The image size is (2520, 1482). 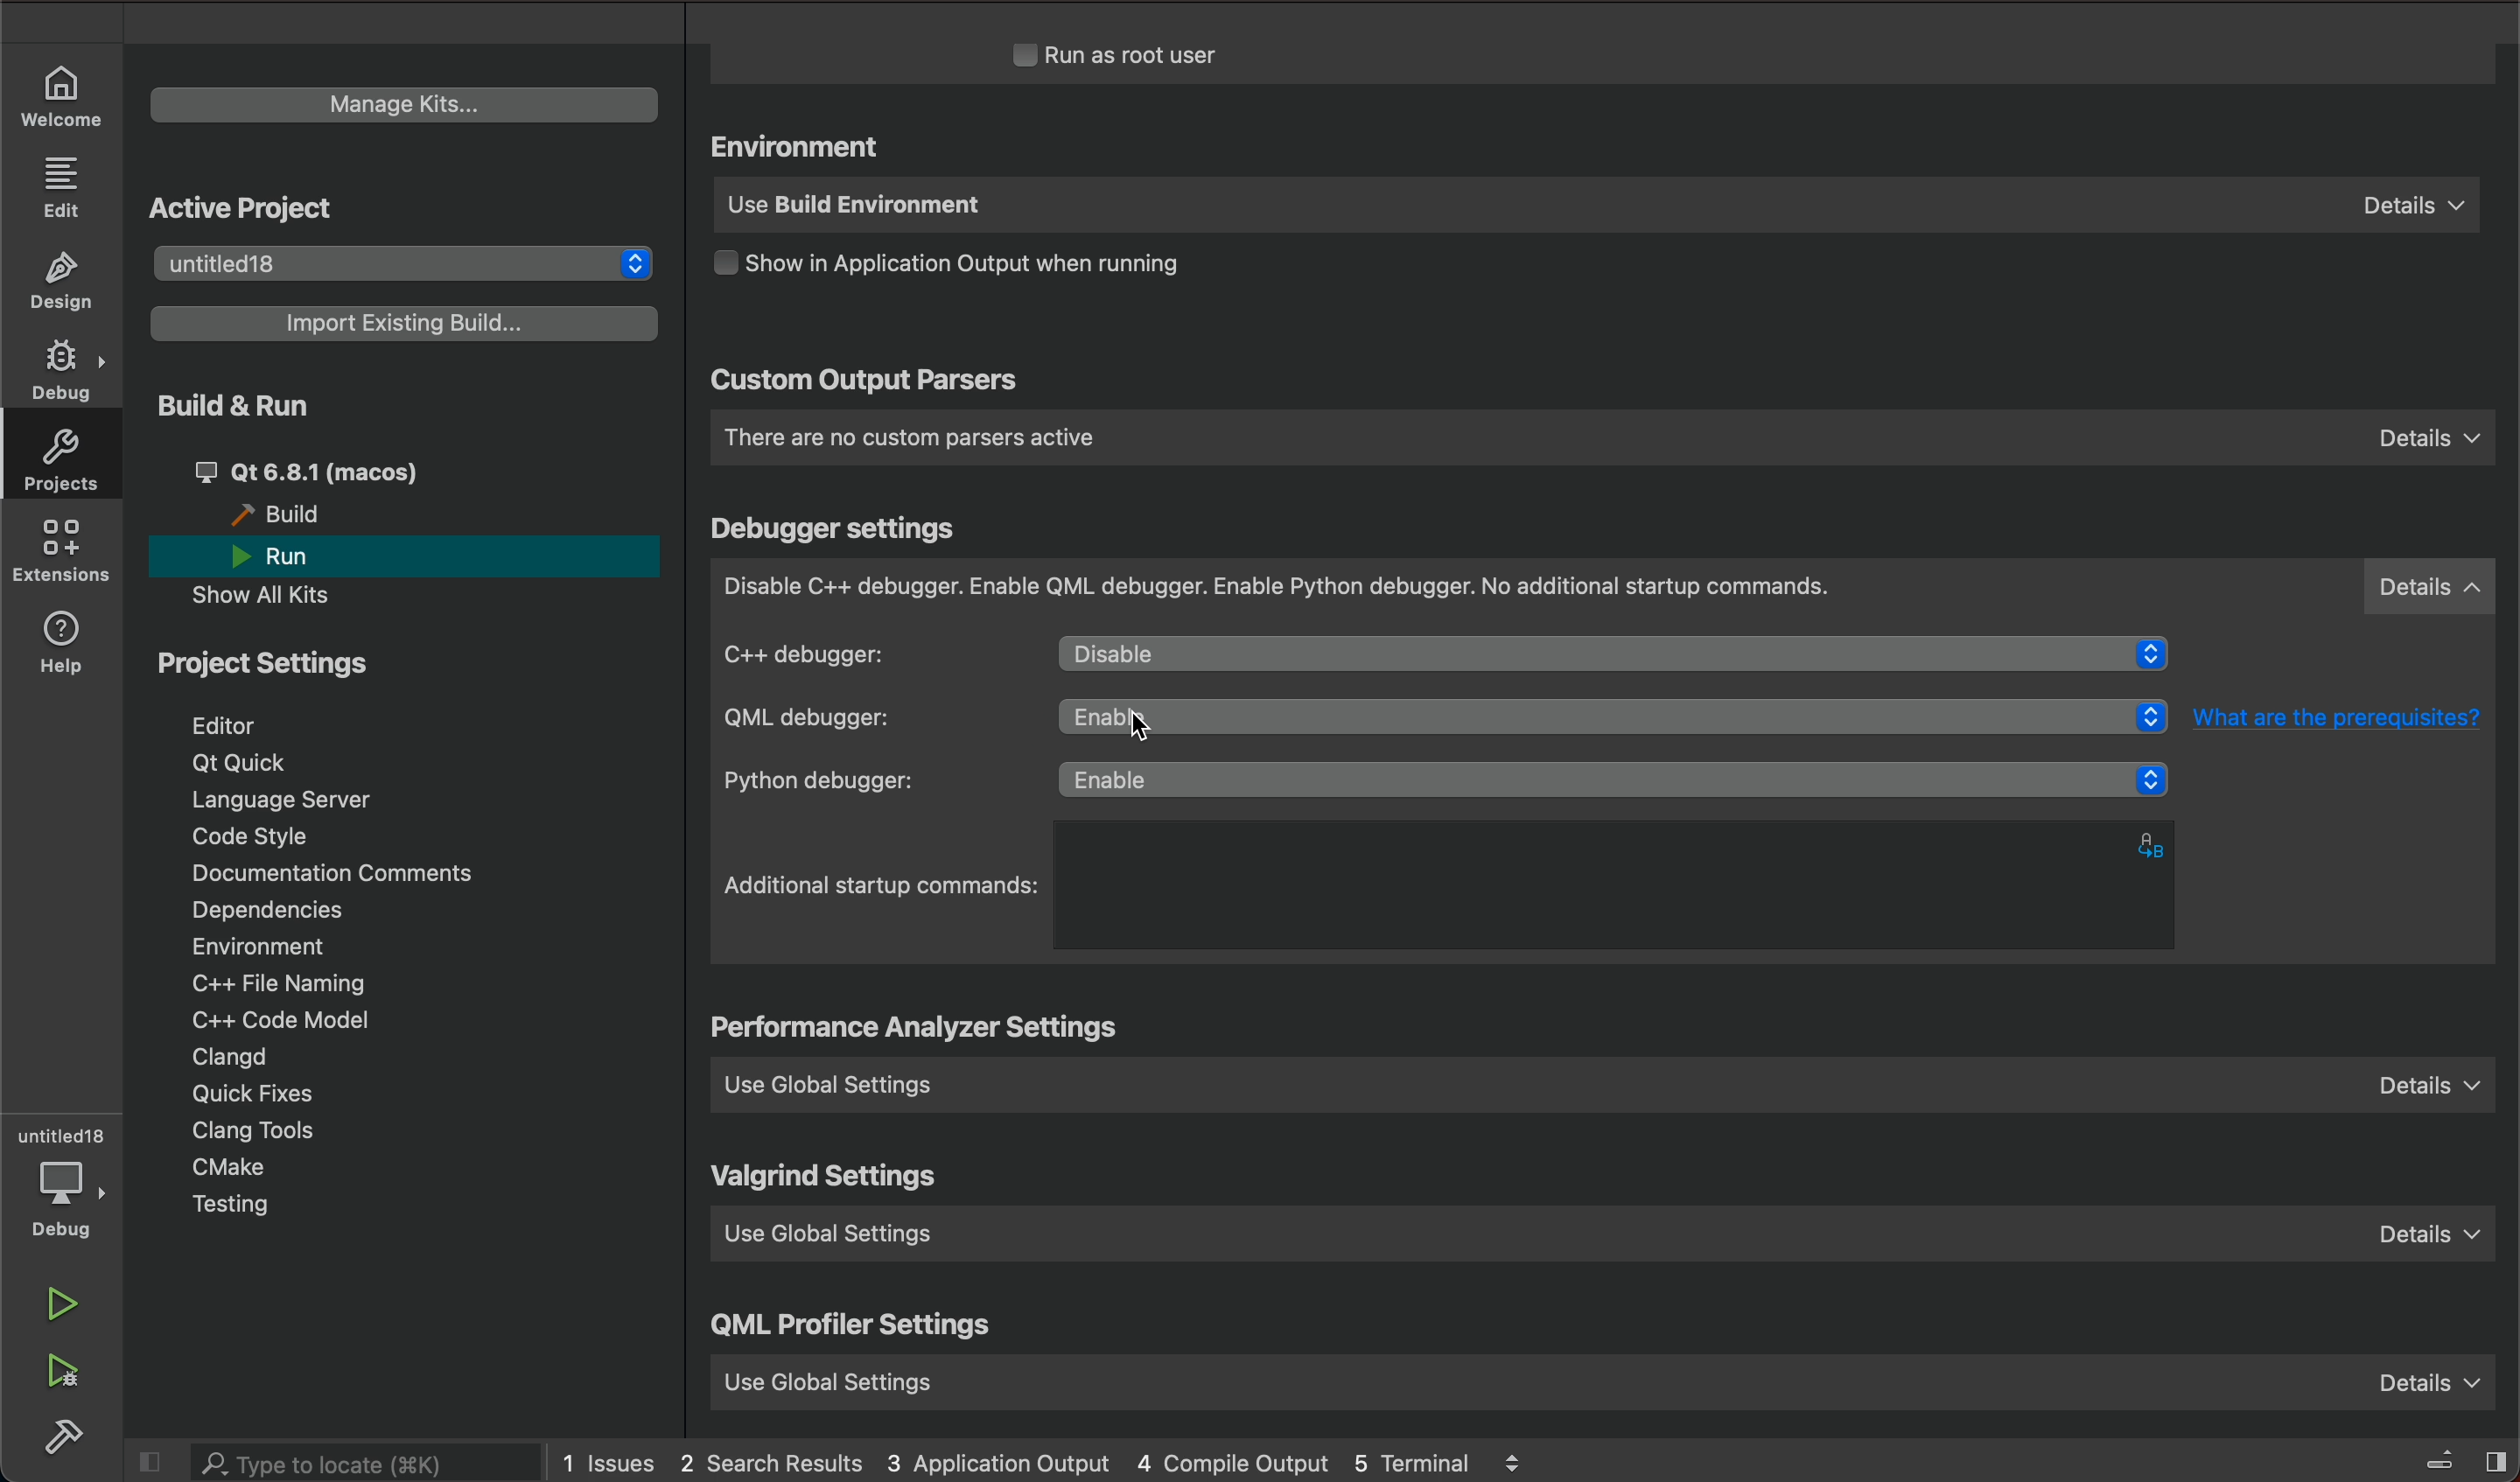 I want to click on build, so click(x=287, y=515).